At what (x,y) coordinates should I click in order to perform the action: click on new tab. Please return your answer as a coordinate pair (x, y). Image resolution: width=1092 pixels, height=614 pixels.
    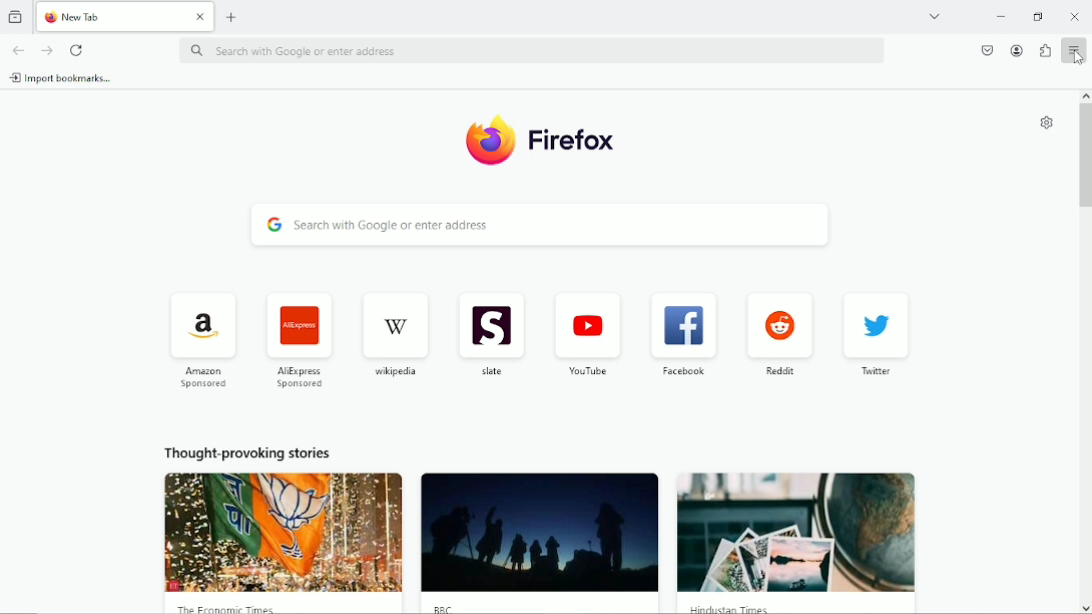
    Looking at the image, I should click on (233, 18).